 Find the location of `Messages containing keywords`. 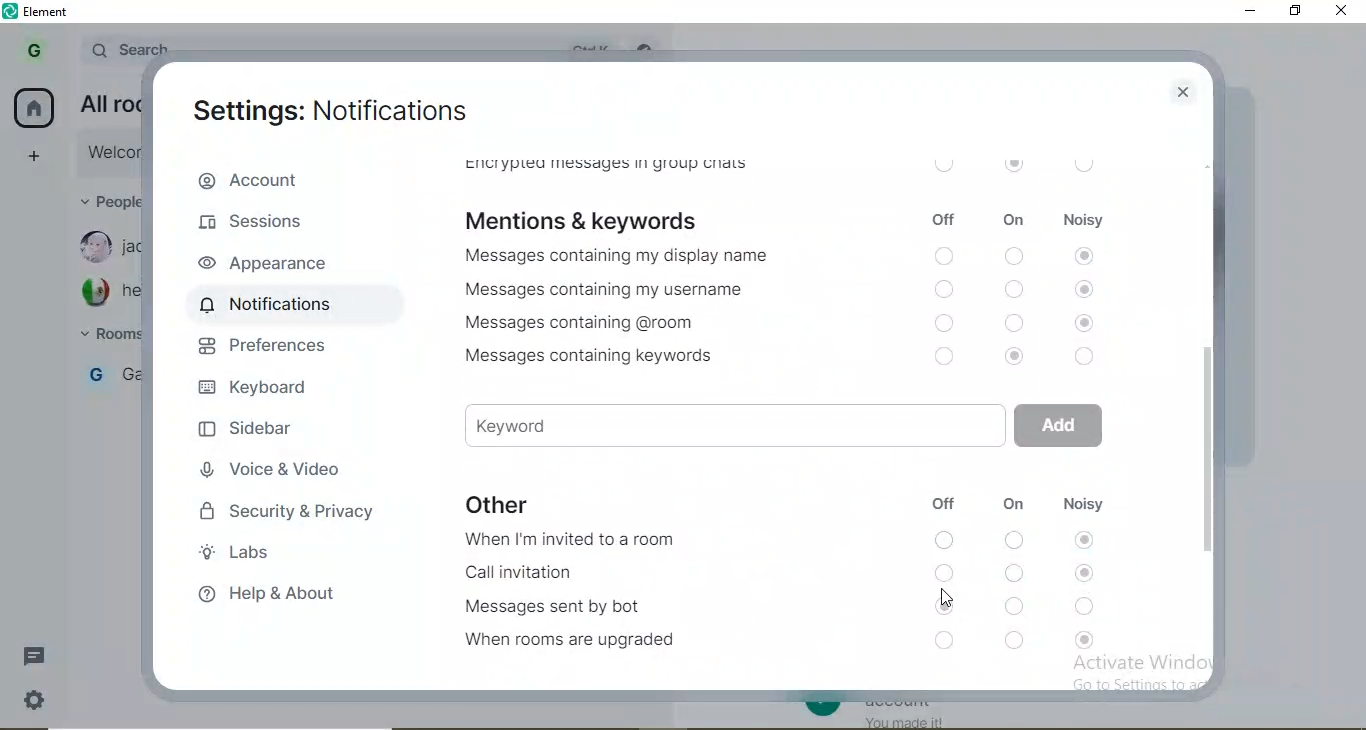

Messages containing keywords is located at coordinates (596, 355).